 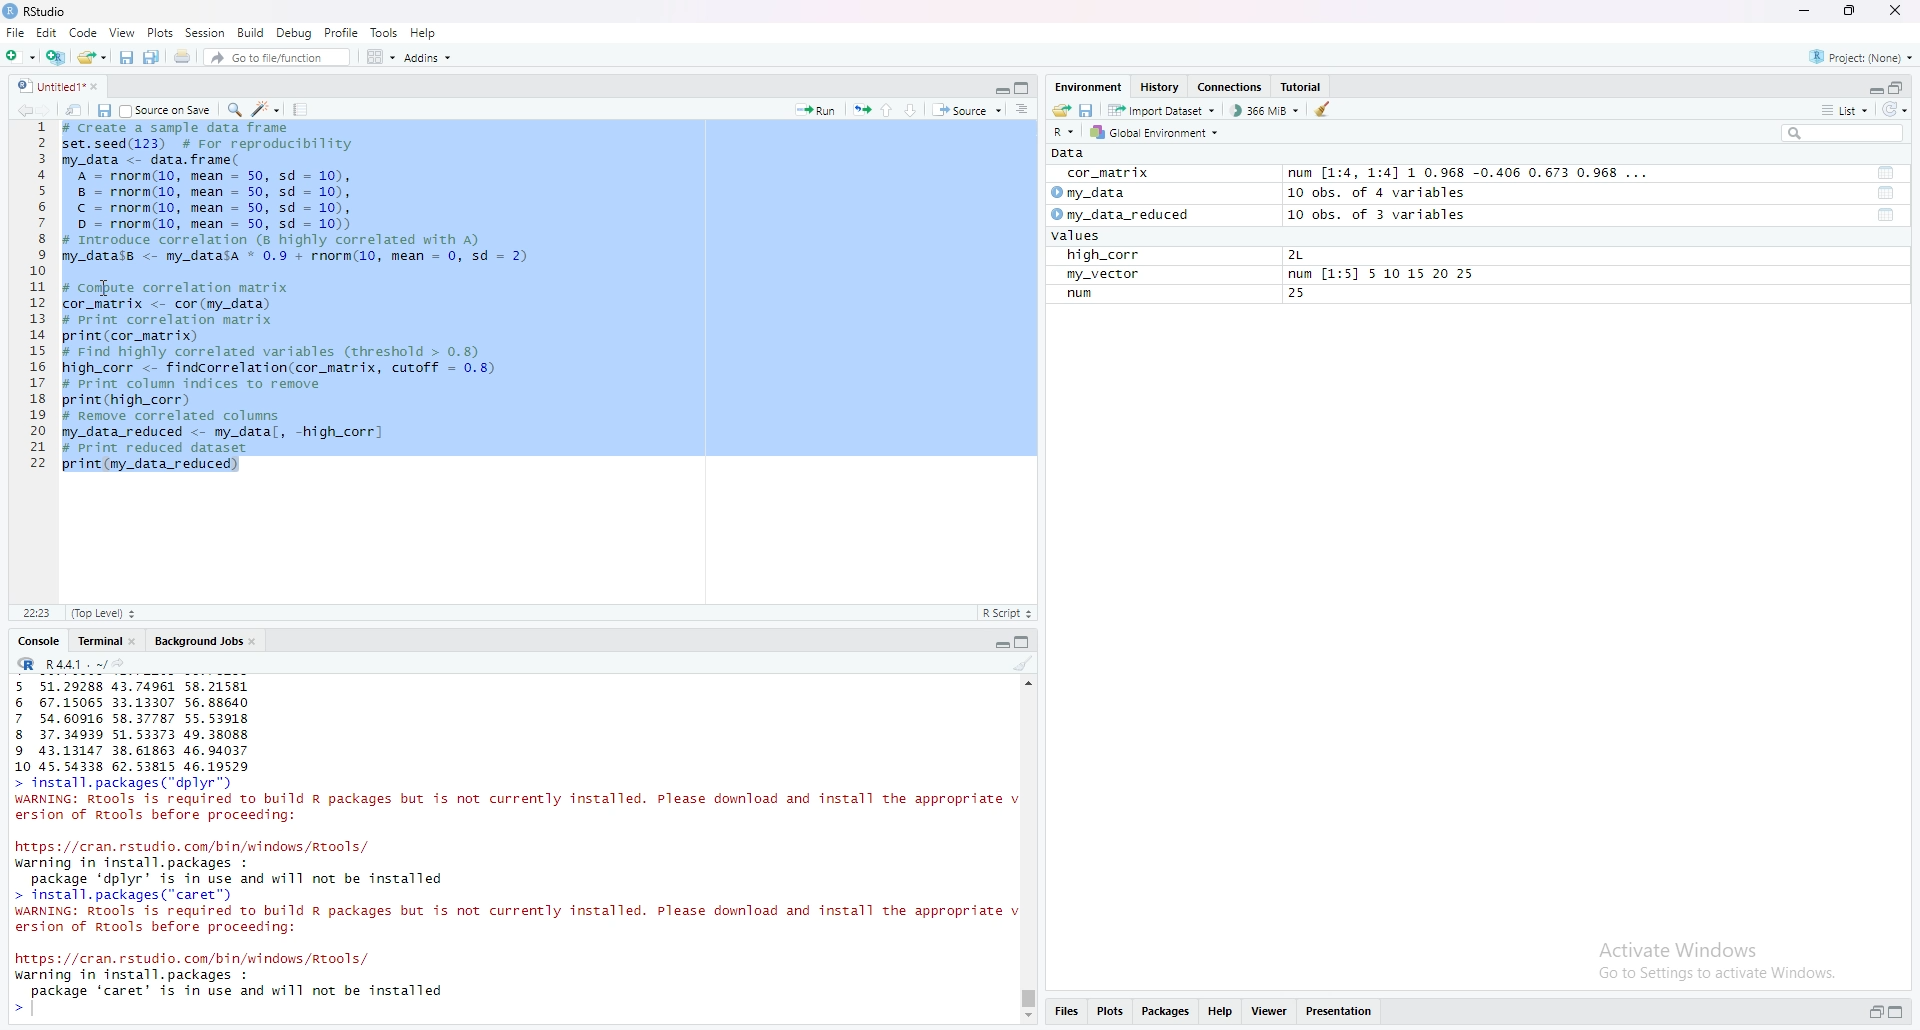 I want to click on R Script , so click(x=1007, y=615).